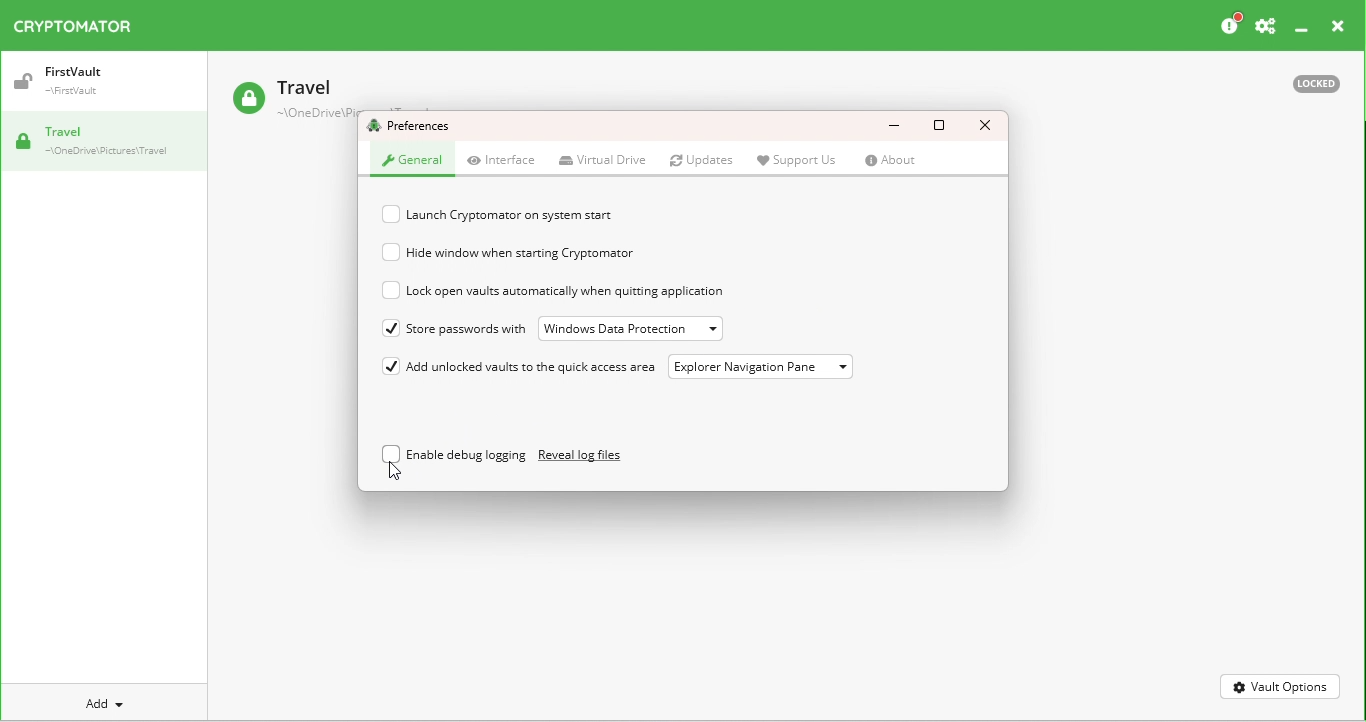  What do you see at coordinates (393, 215) in the screenshot?
I see `Checkbox` at bounding box center [393, 215].